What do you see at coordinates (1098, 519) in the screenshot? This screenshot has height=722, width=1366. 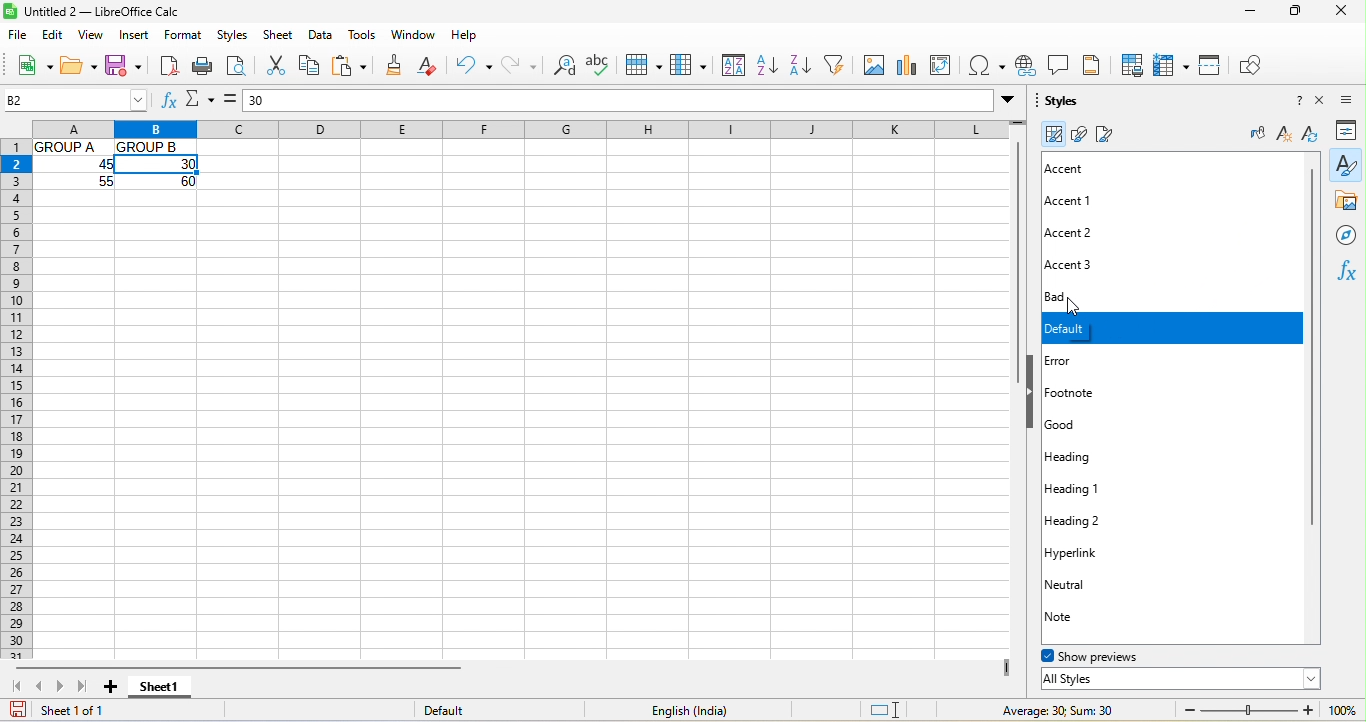 I see `headings2` at bounding box center [1098, 519].